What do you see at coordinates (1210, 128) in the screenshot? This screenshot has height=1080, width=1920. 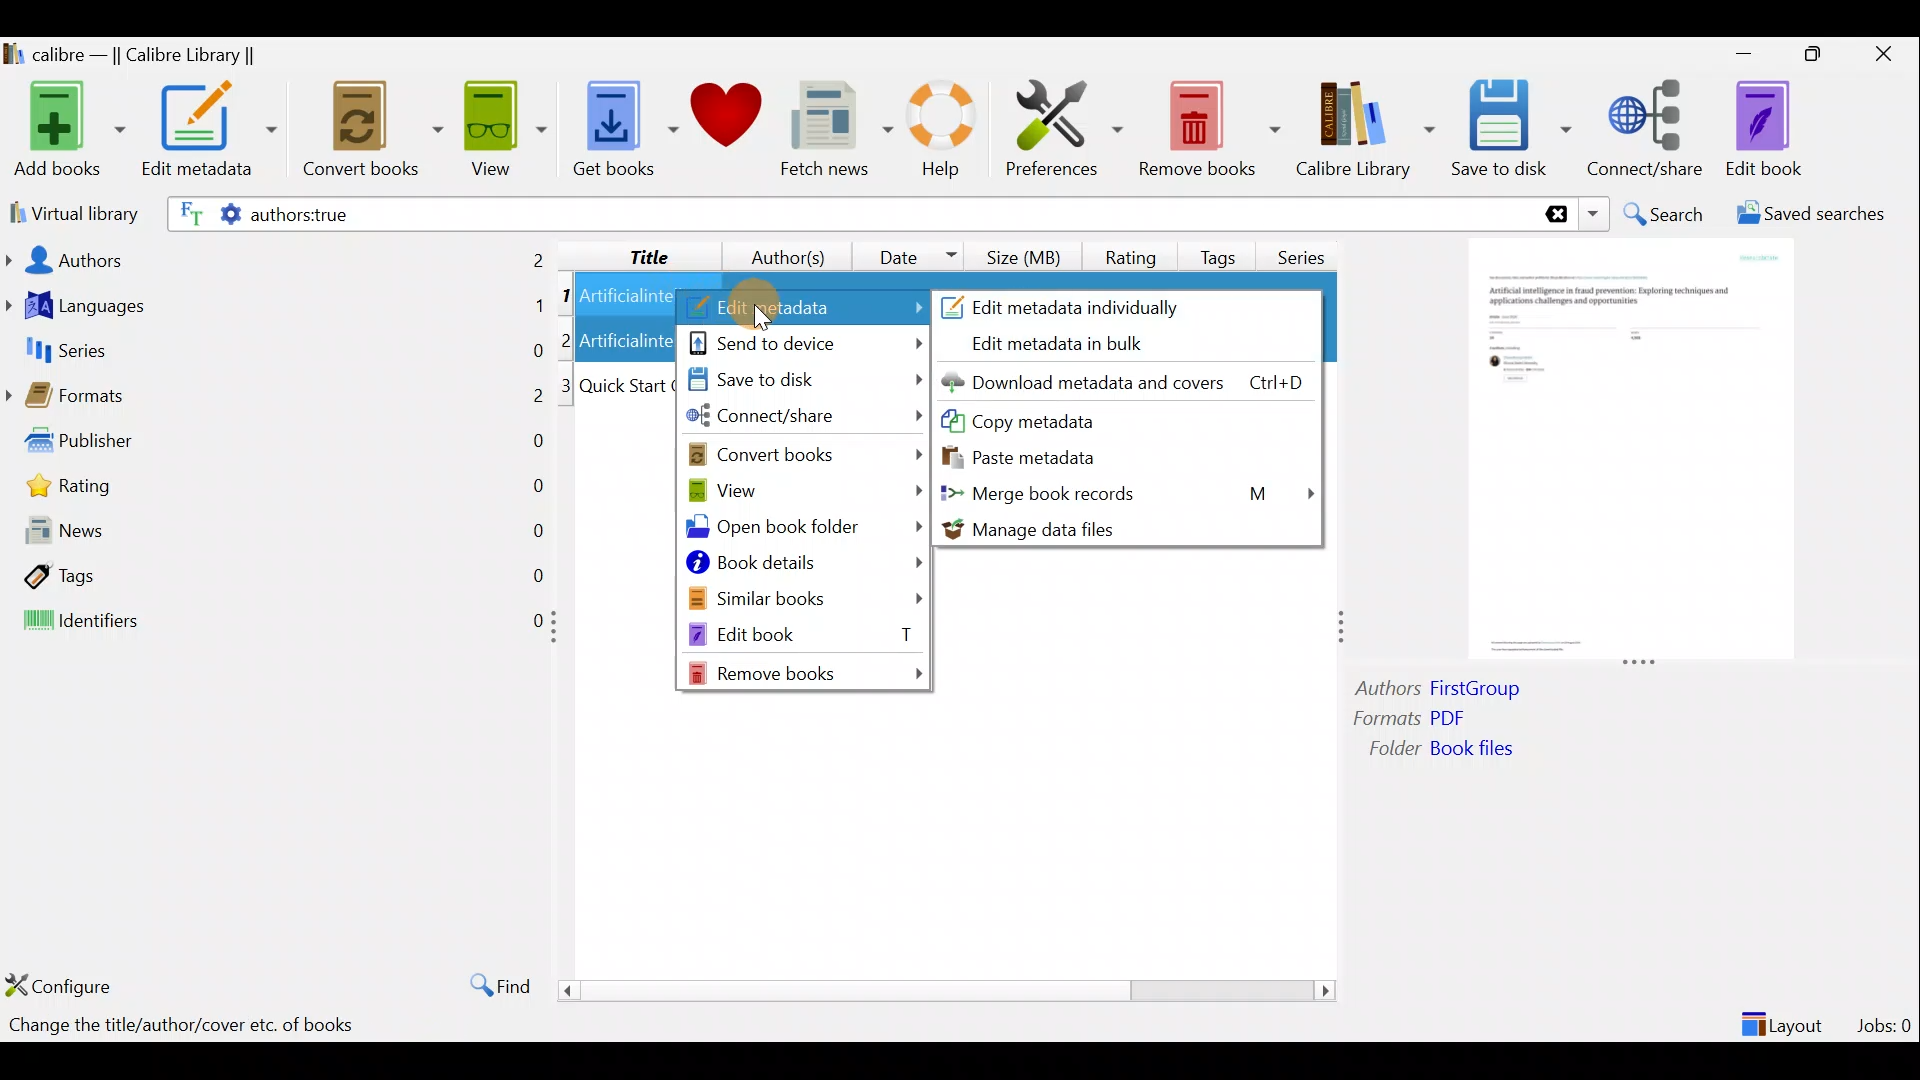 I see `Remove books` at bounding box center [1210, 128].